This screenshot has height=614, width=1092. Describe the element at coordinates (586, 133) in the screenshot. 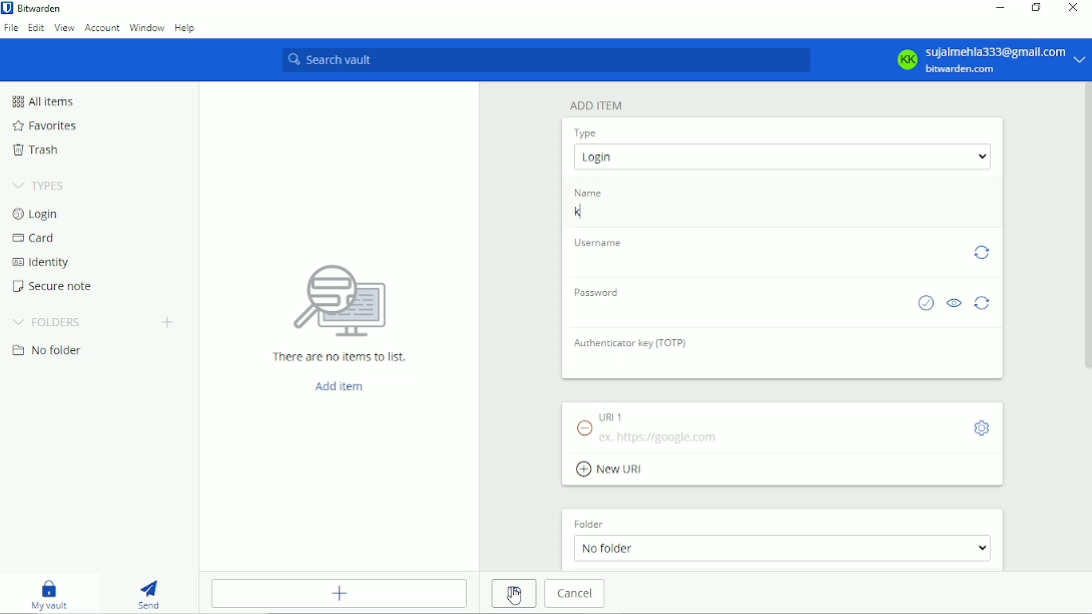

I see `Type` at that location.